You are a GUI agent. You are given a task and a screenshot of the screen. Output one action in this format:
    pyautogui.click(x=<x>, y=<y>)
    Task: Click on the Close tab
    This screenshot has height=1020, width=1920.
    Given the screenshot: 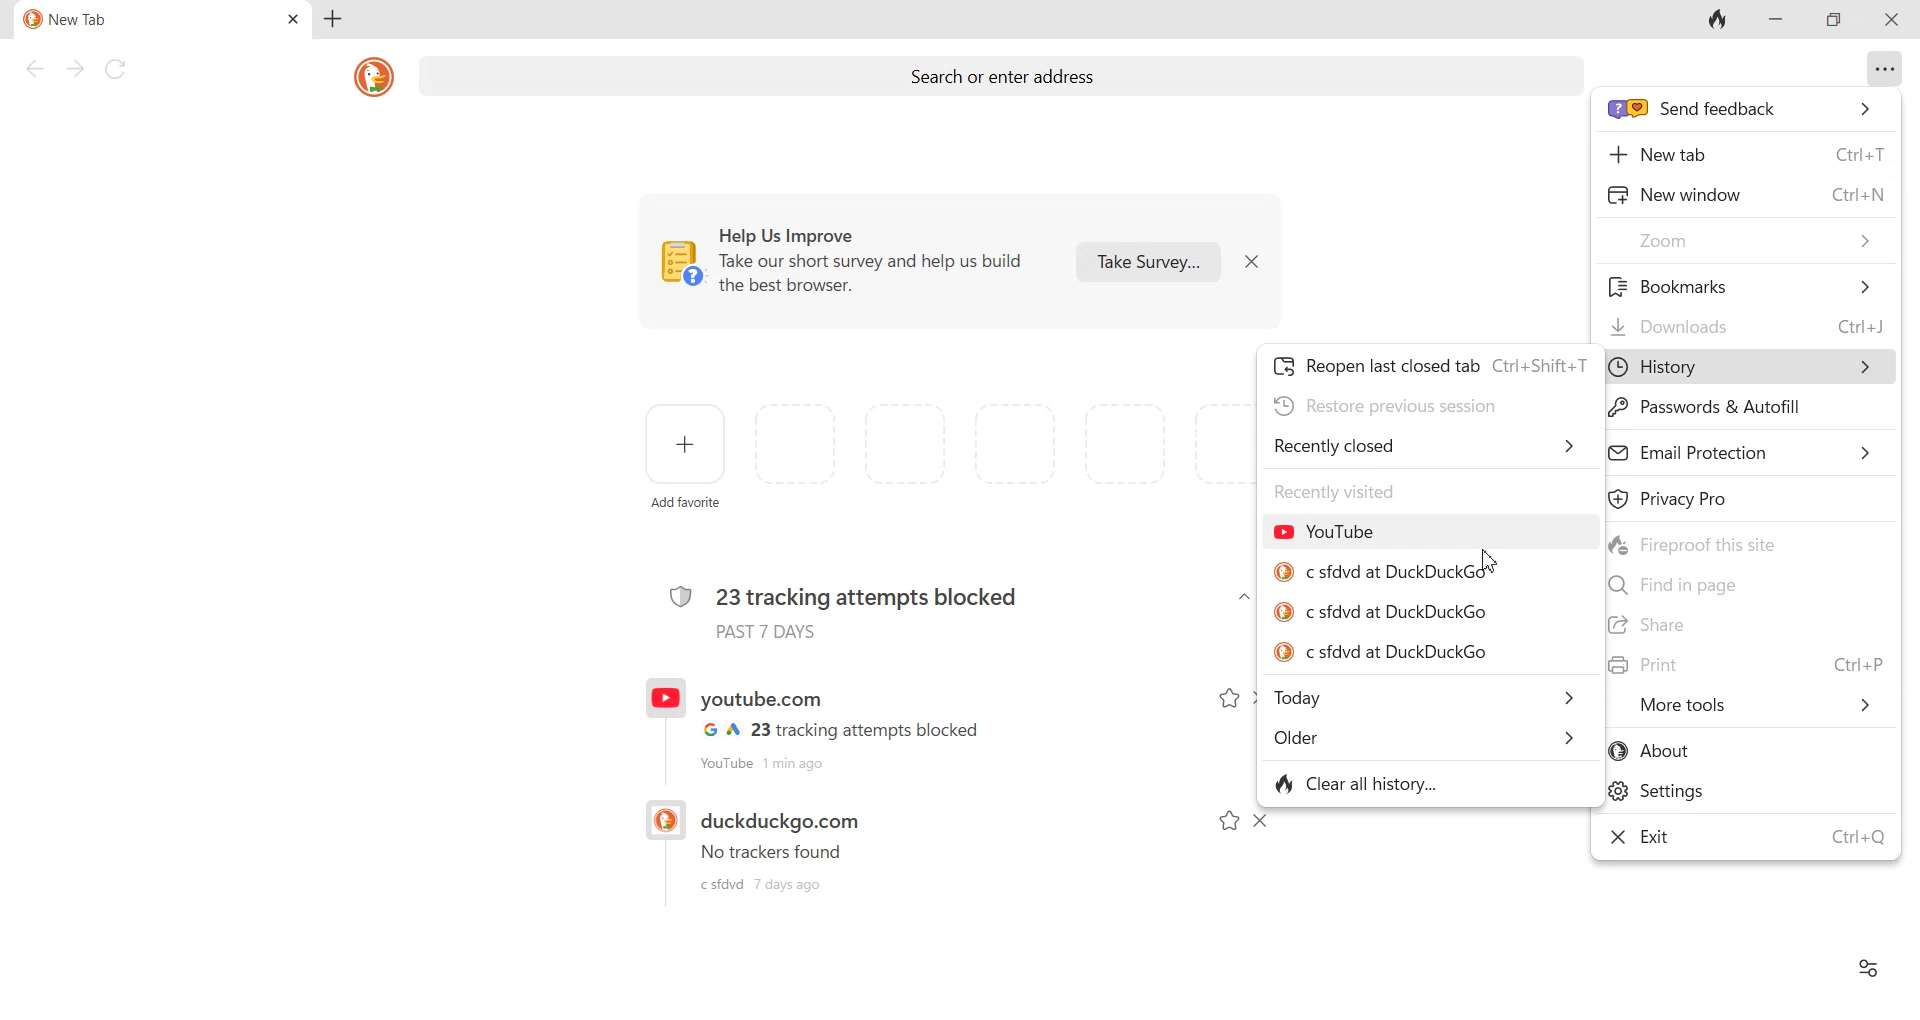 What is the action you would take?
    pyautogui.click(x=294, y=20)
    